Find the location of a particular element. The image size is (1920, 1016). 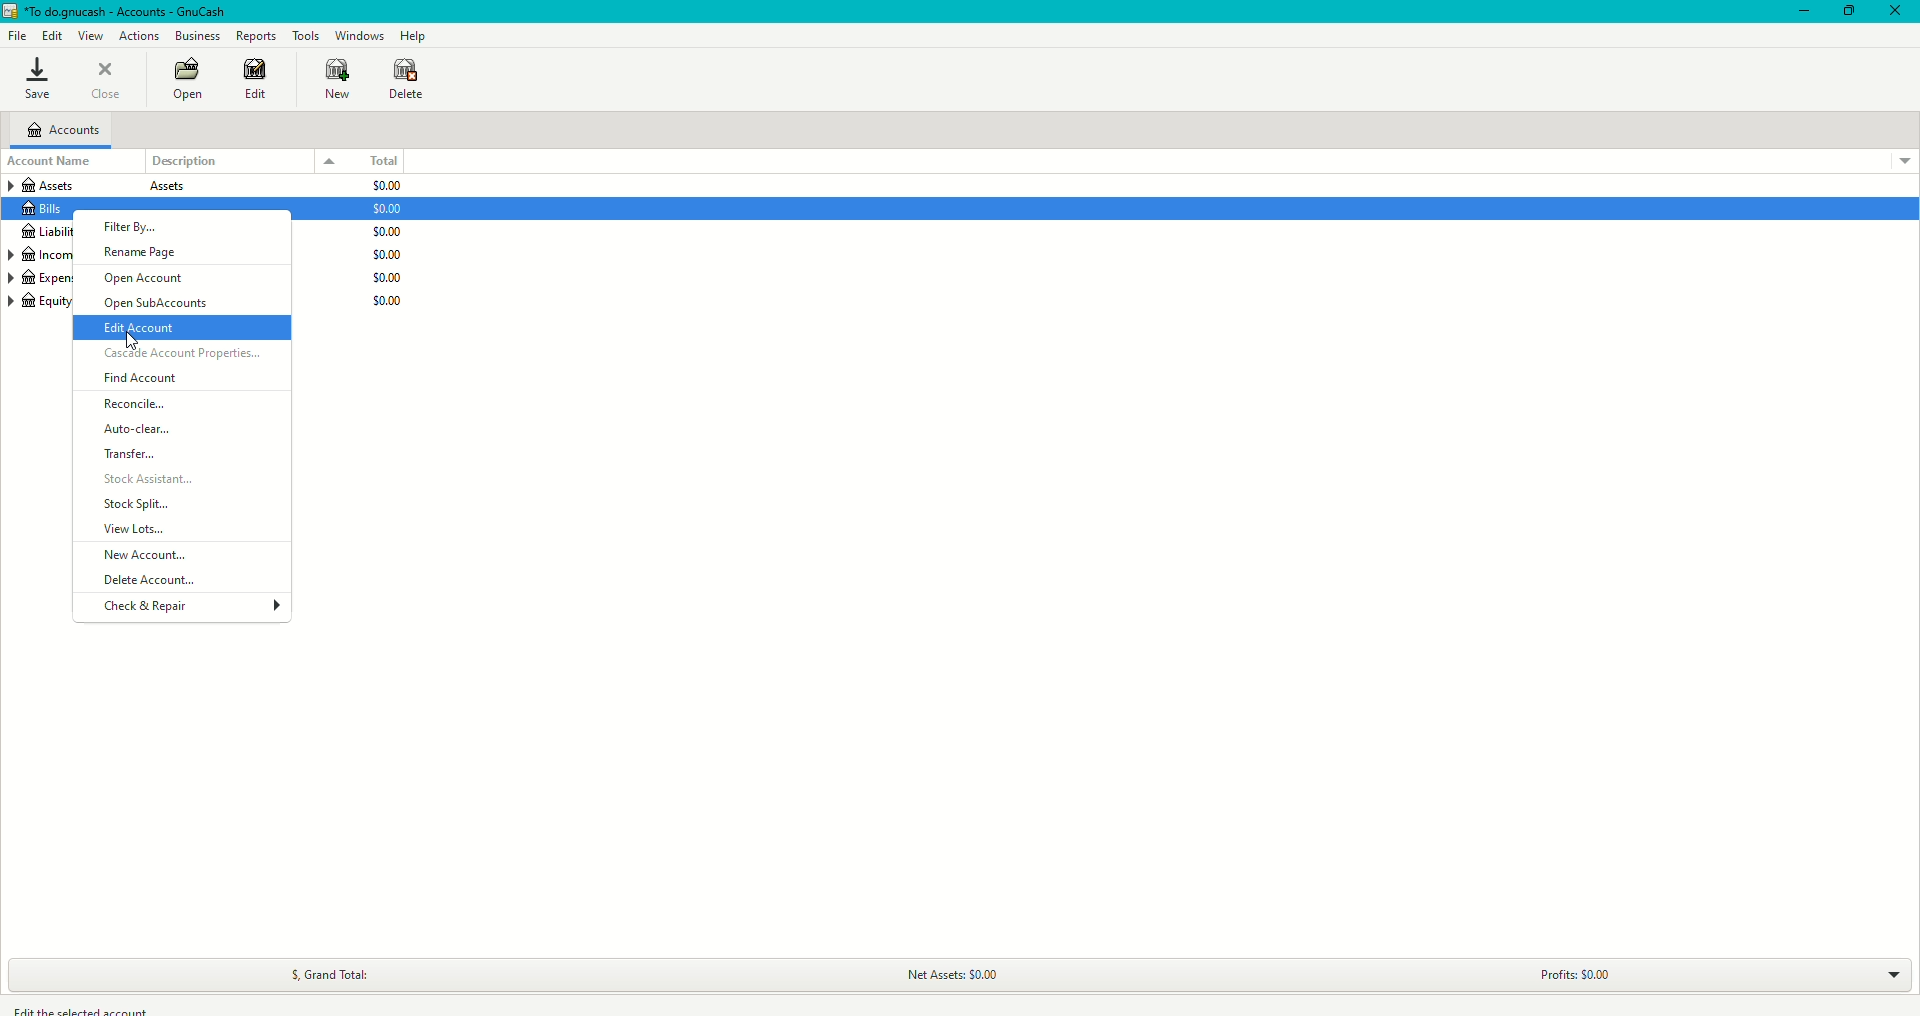

Net Assets is located at coordinates (951, 976).